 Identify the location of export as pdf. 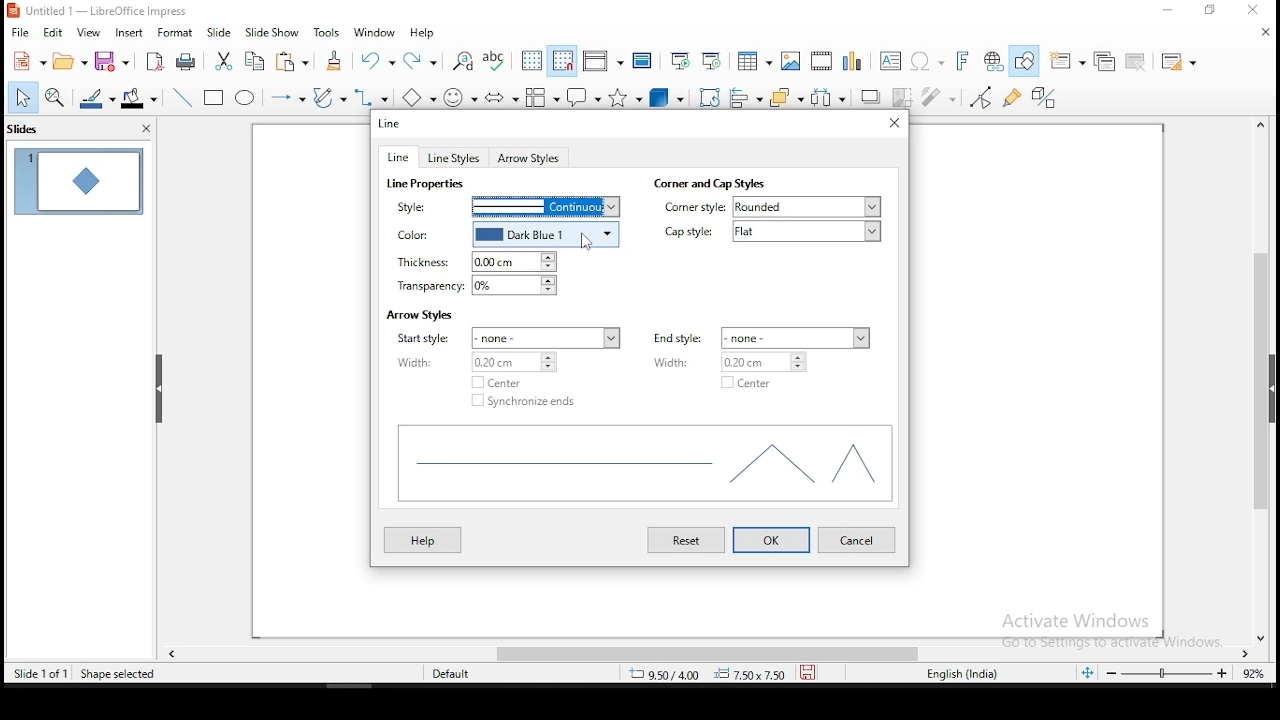
(156, 61).